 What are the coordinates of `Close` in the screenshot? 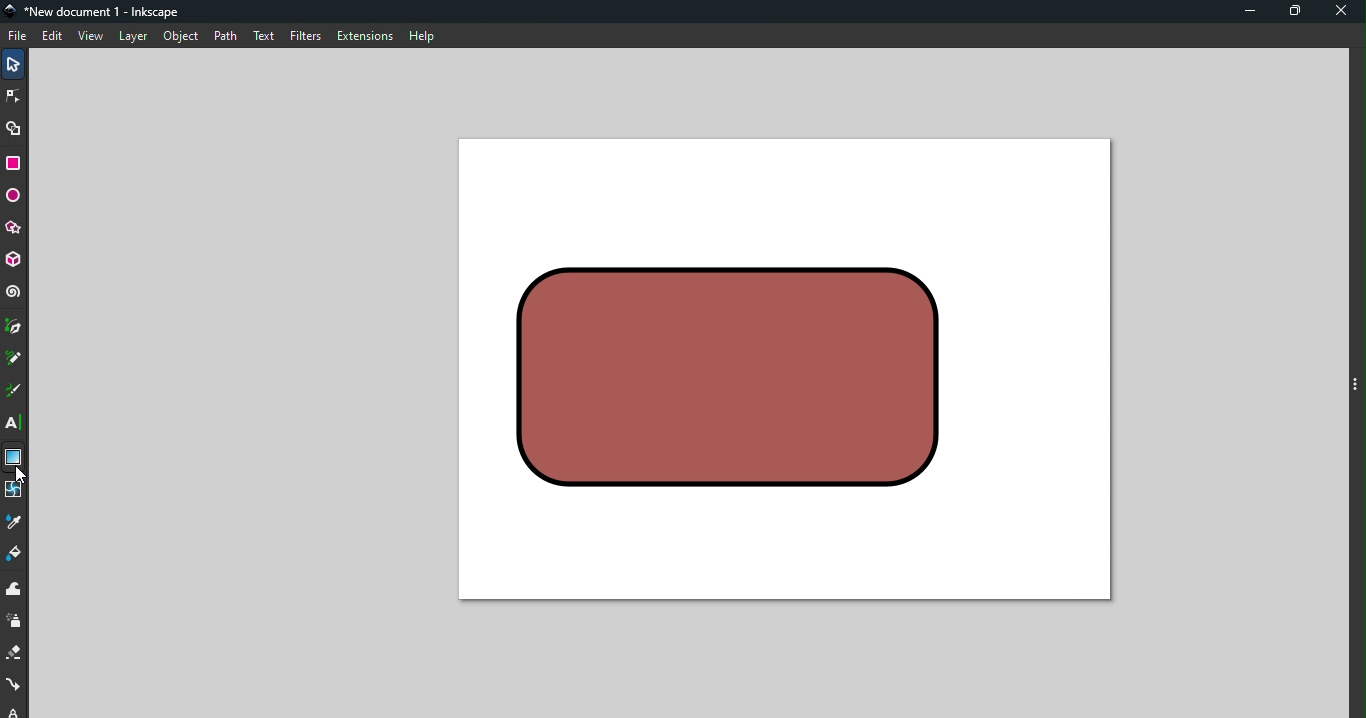 It's located at (1343, 13).